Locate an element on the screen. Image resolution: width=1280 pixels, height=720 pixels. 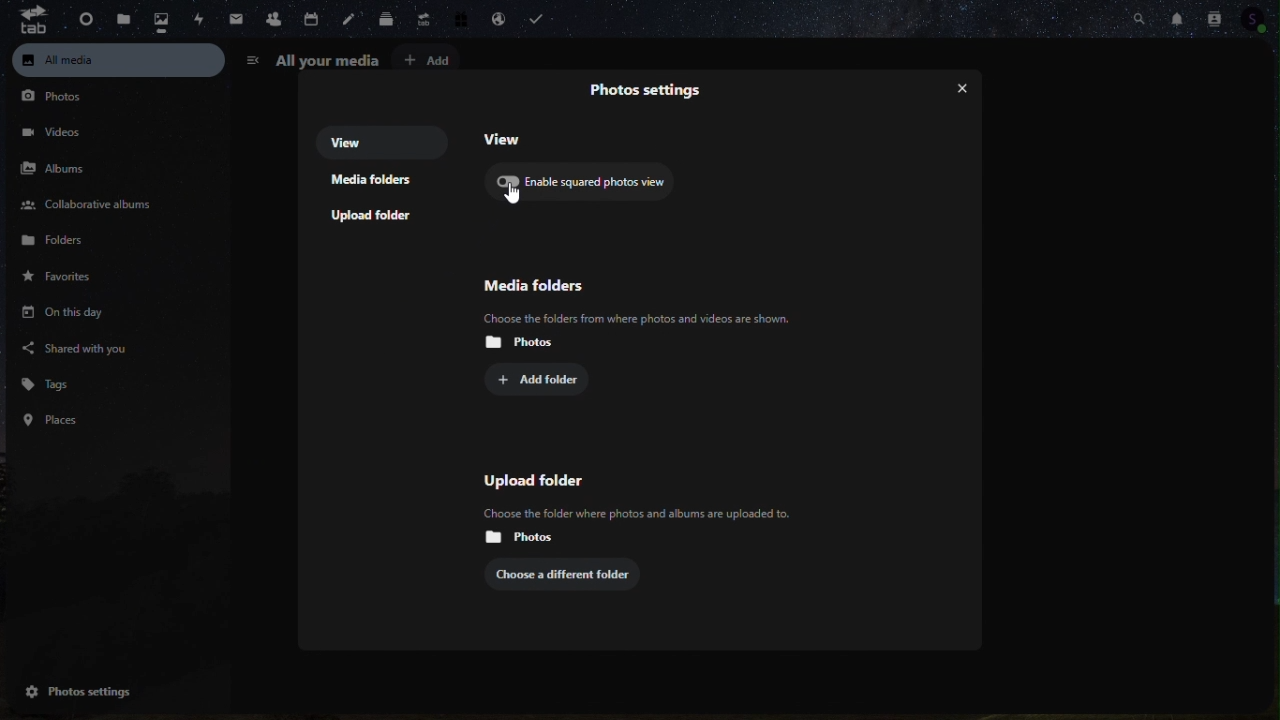
cursor is located at coordinates (516, 199).